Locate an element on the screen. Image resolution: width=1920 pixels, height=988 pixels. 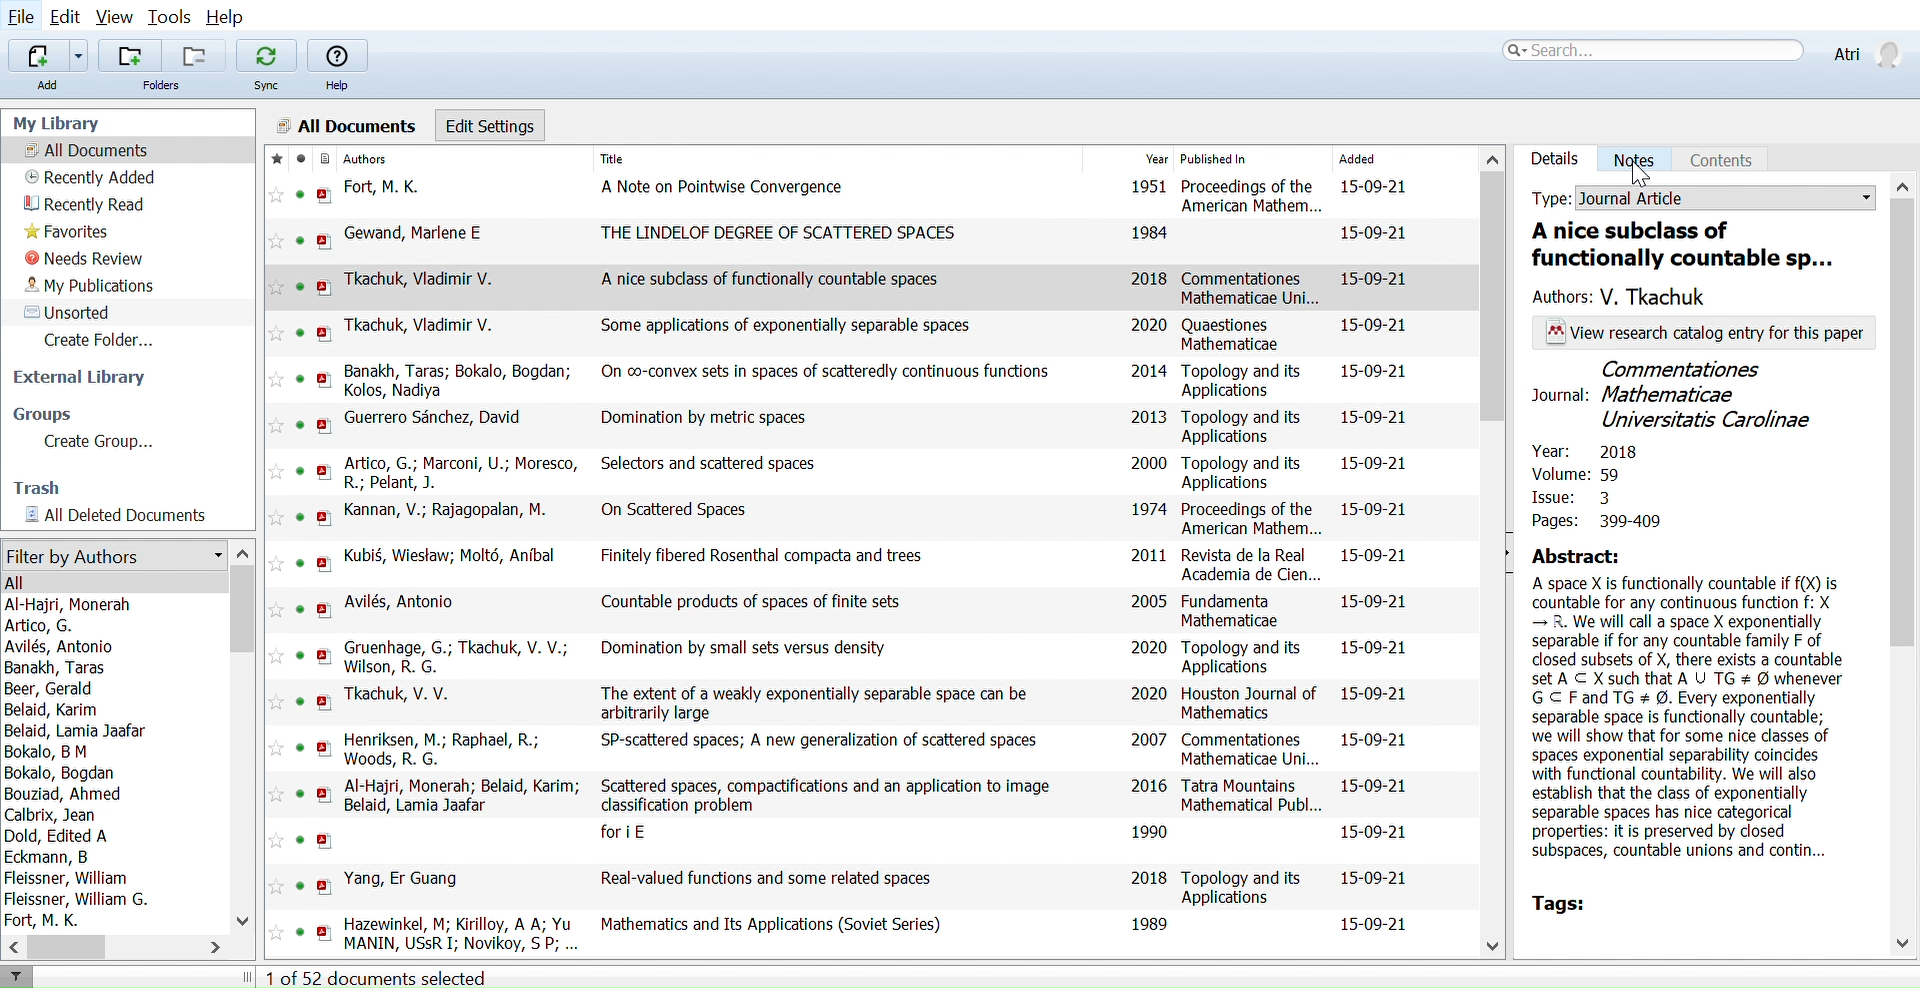
Tkachuk, Vladimir V. is located at coordinates (419, 325).